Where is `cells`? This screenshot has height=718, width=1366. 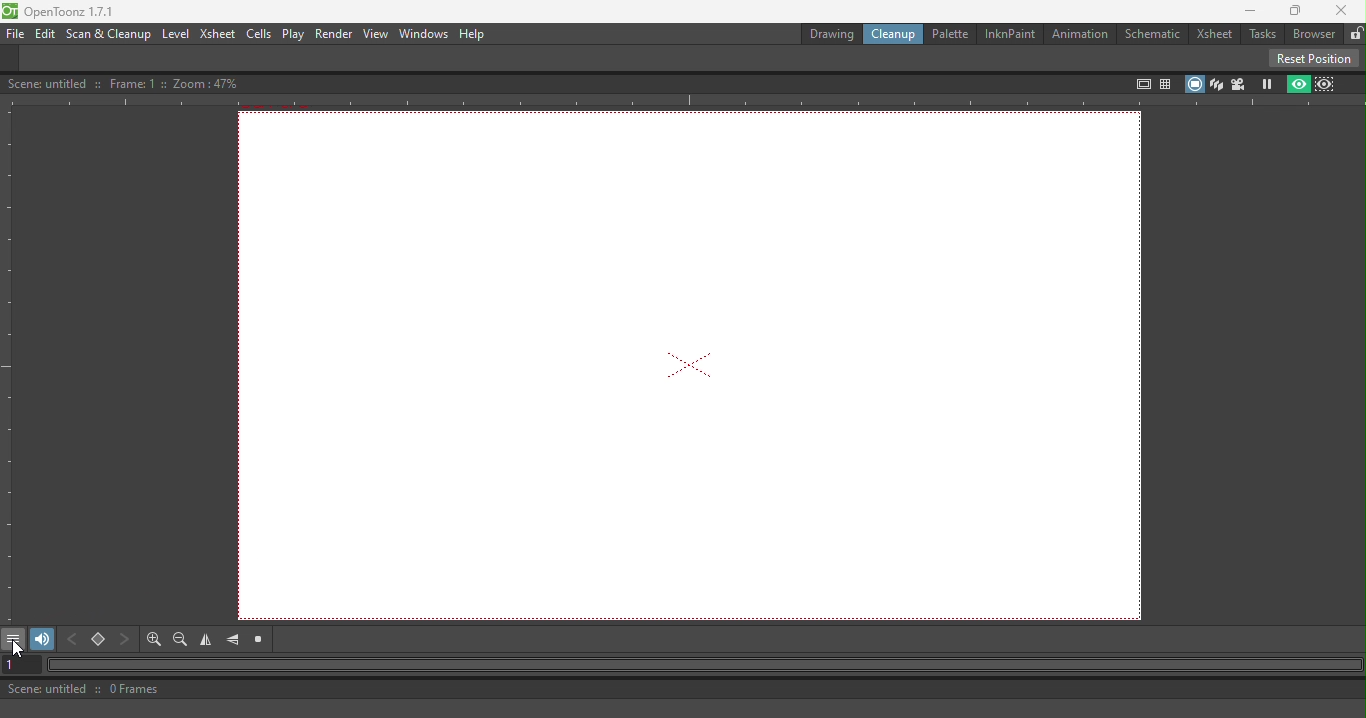
cells is located at coordinates (258, 34).